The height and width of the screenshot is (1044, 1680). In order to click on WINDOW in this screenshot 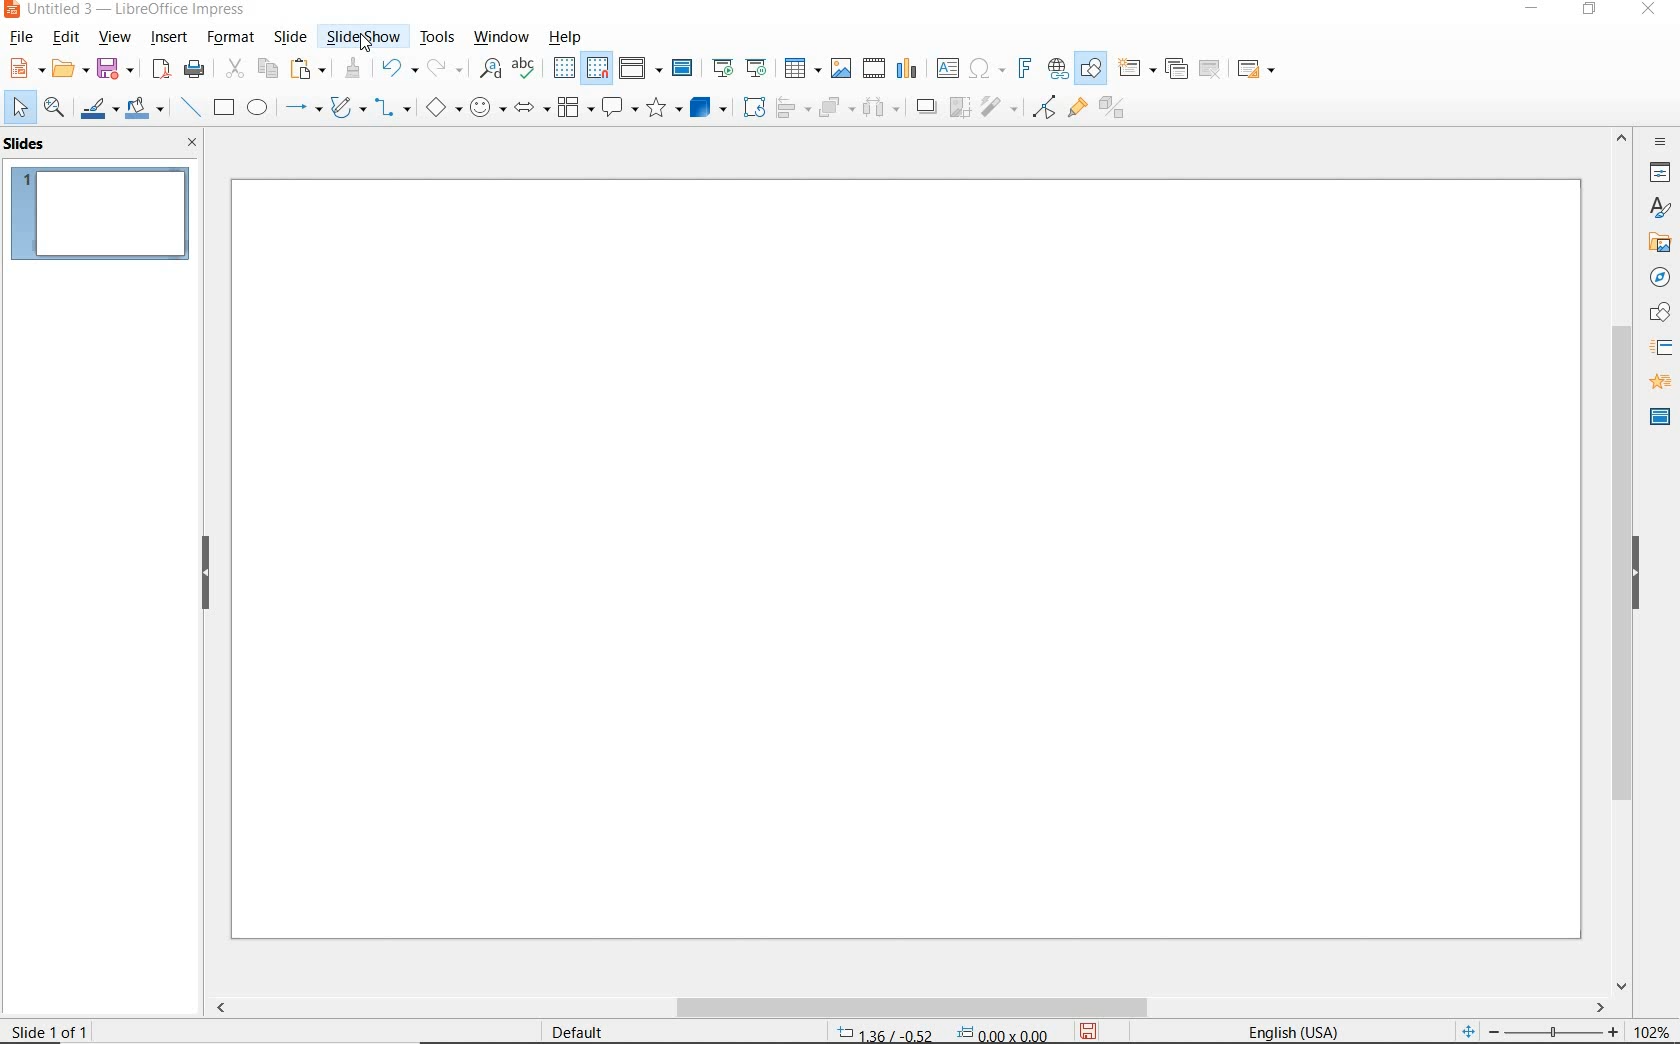, I will do `click(500, 36)`.